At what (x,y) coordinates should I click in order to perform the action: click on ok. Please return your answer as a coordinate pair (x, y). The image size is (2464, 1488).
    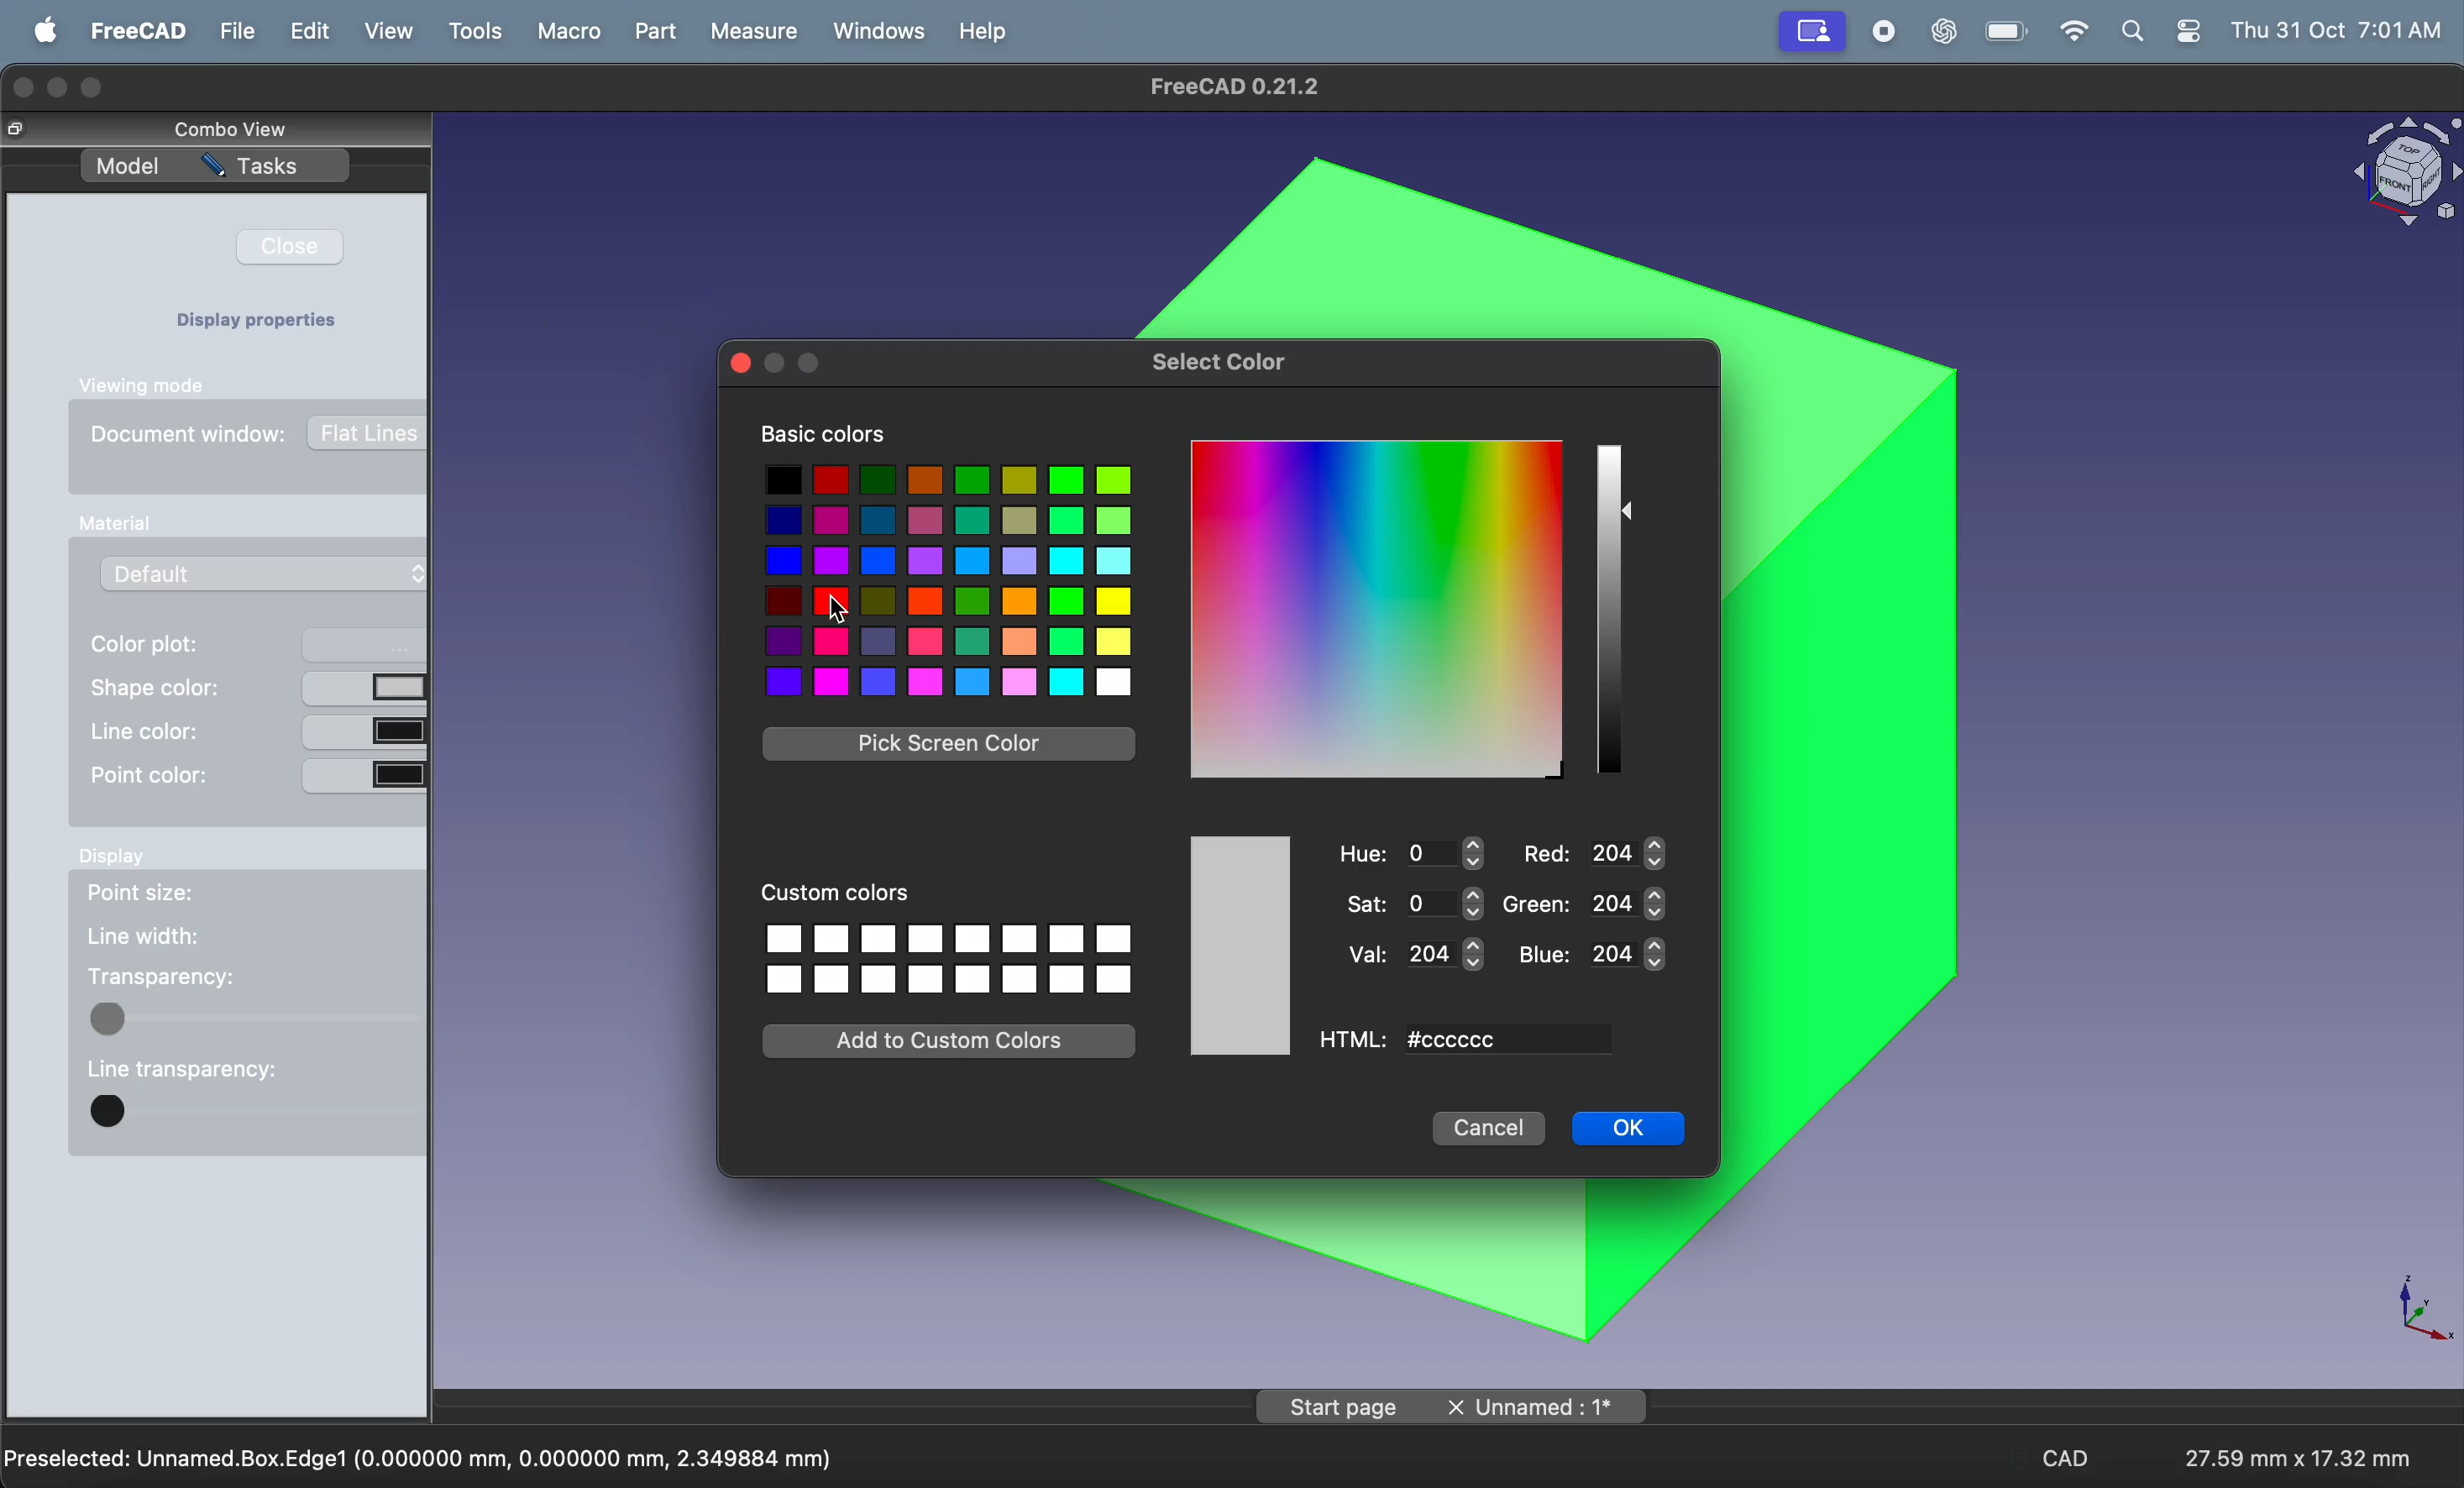
    Looking at the image, I should click on (1627, 1132).